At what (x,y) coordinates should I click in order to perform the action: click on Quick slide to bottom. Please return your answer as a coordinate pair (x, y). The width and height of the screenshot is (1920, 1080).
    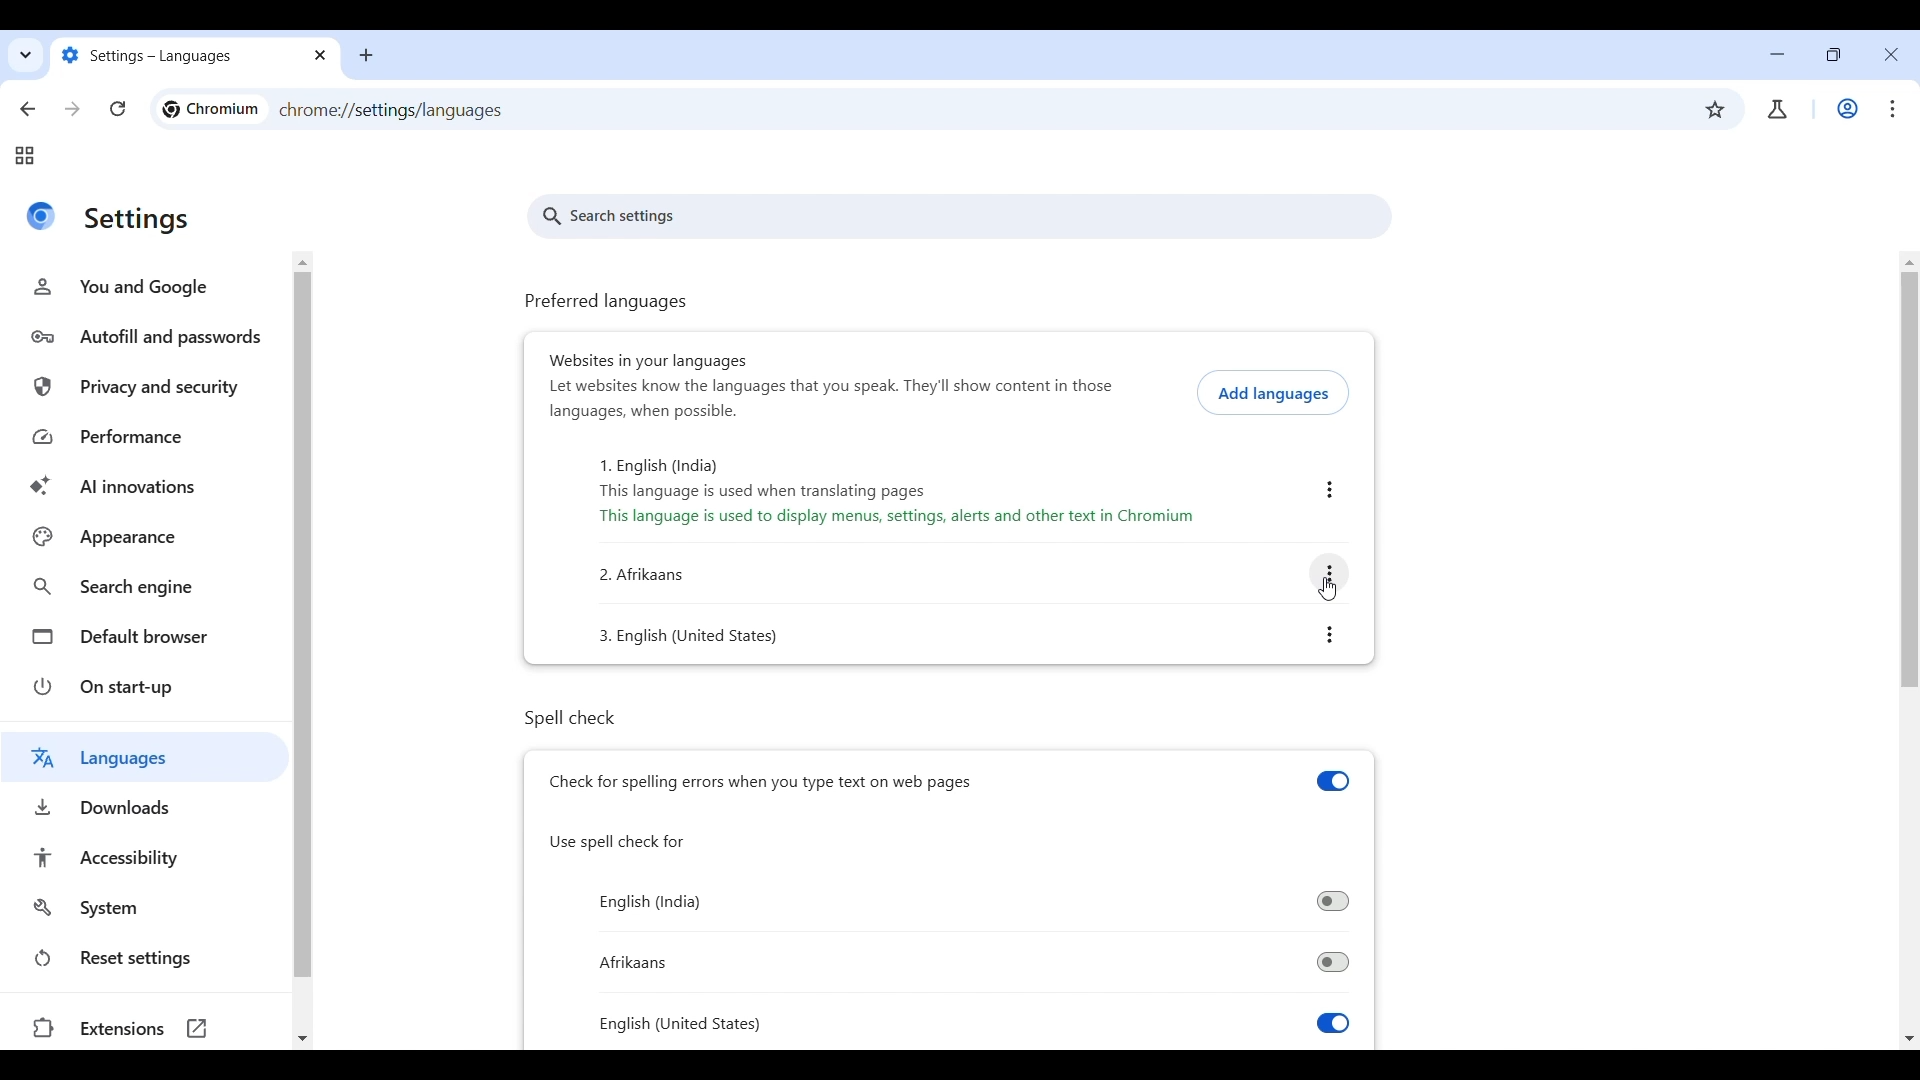
    Looking at the image, I should click on (302, 1039).